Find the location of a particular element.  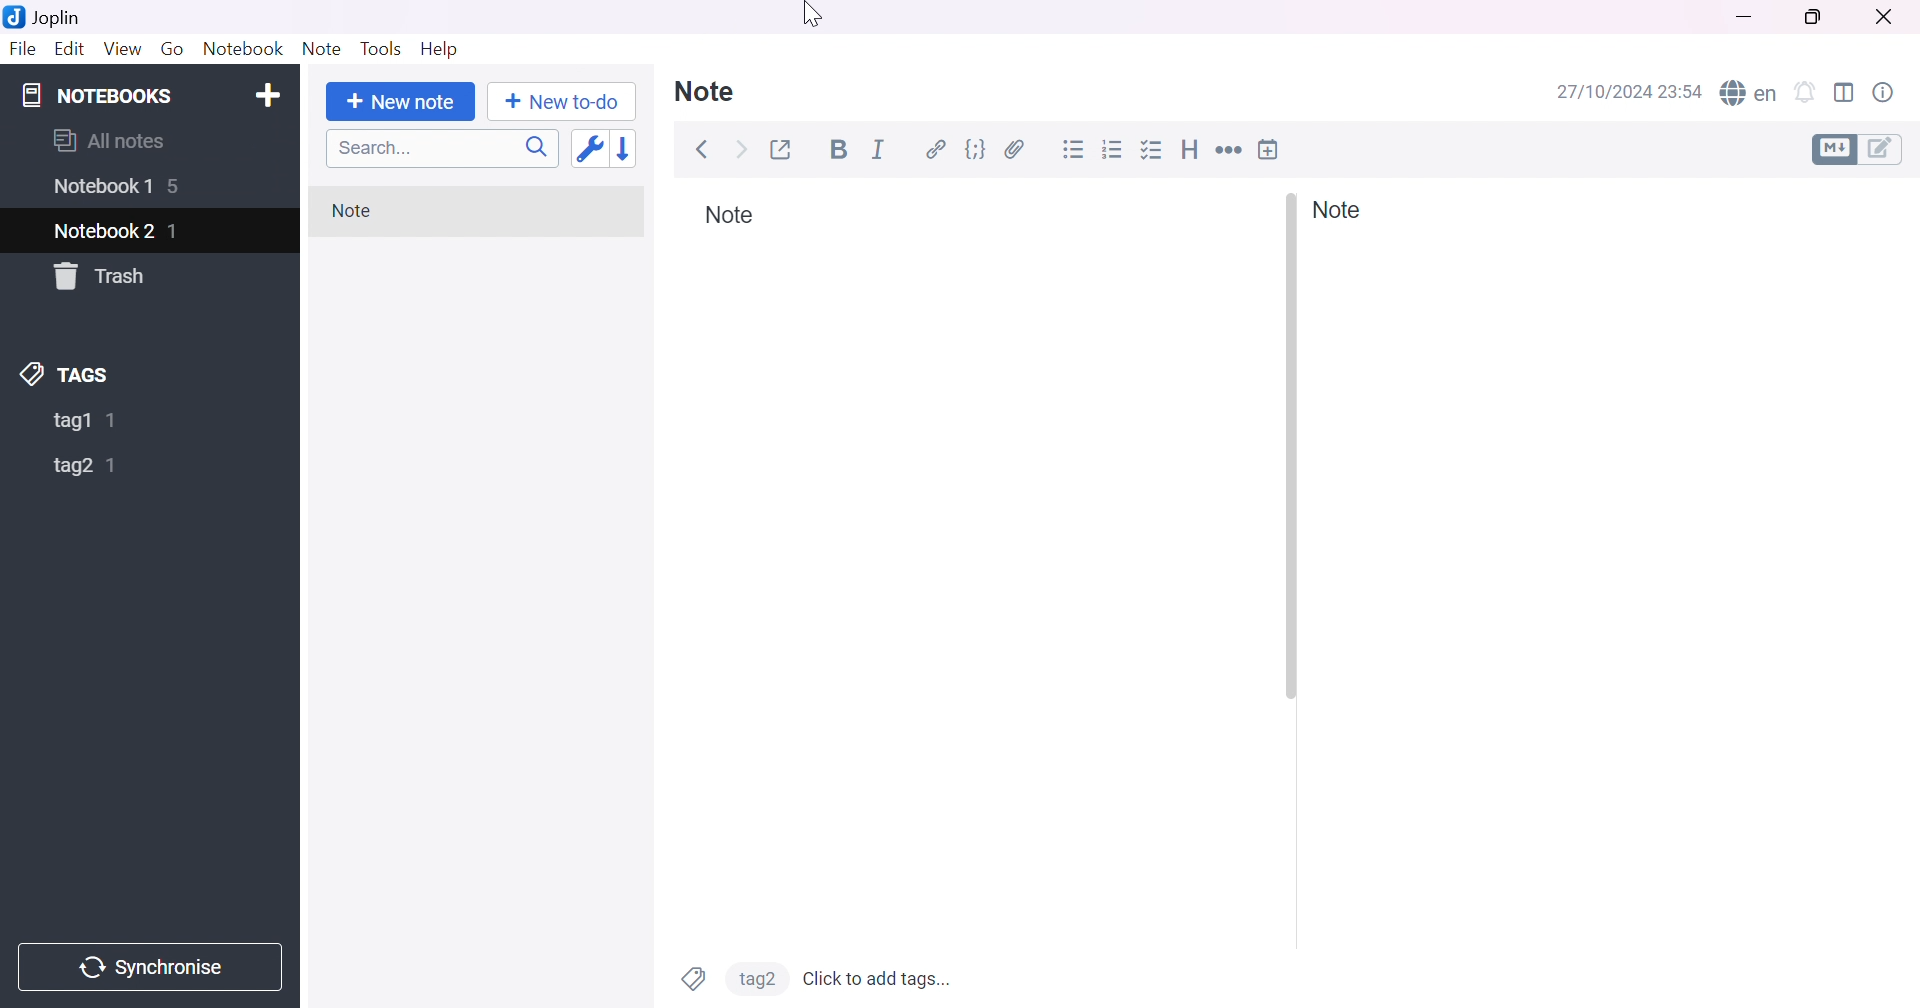

+New to-do is located at coordinates (568, 103).